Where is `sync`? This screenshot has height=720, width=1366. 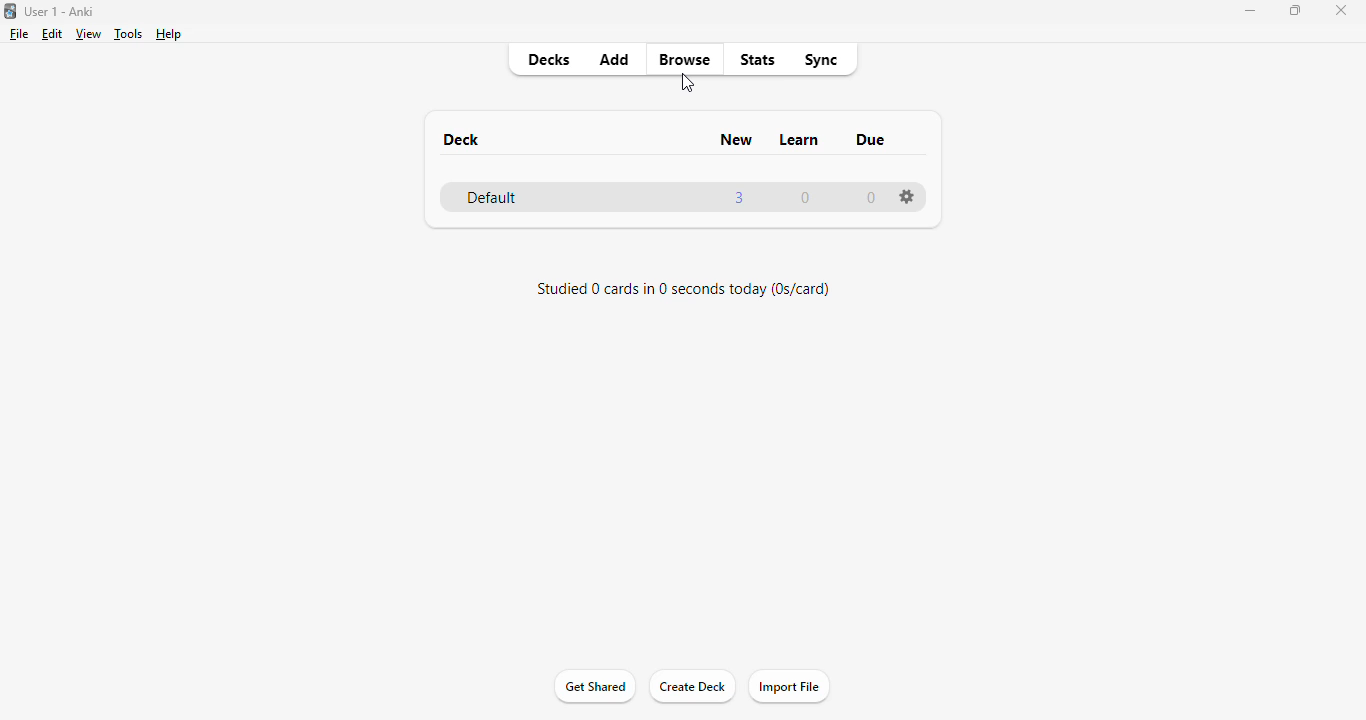
sync is located at coordinates (821, 59).